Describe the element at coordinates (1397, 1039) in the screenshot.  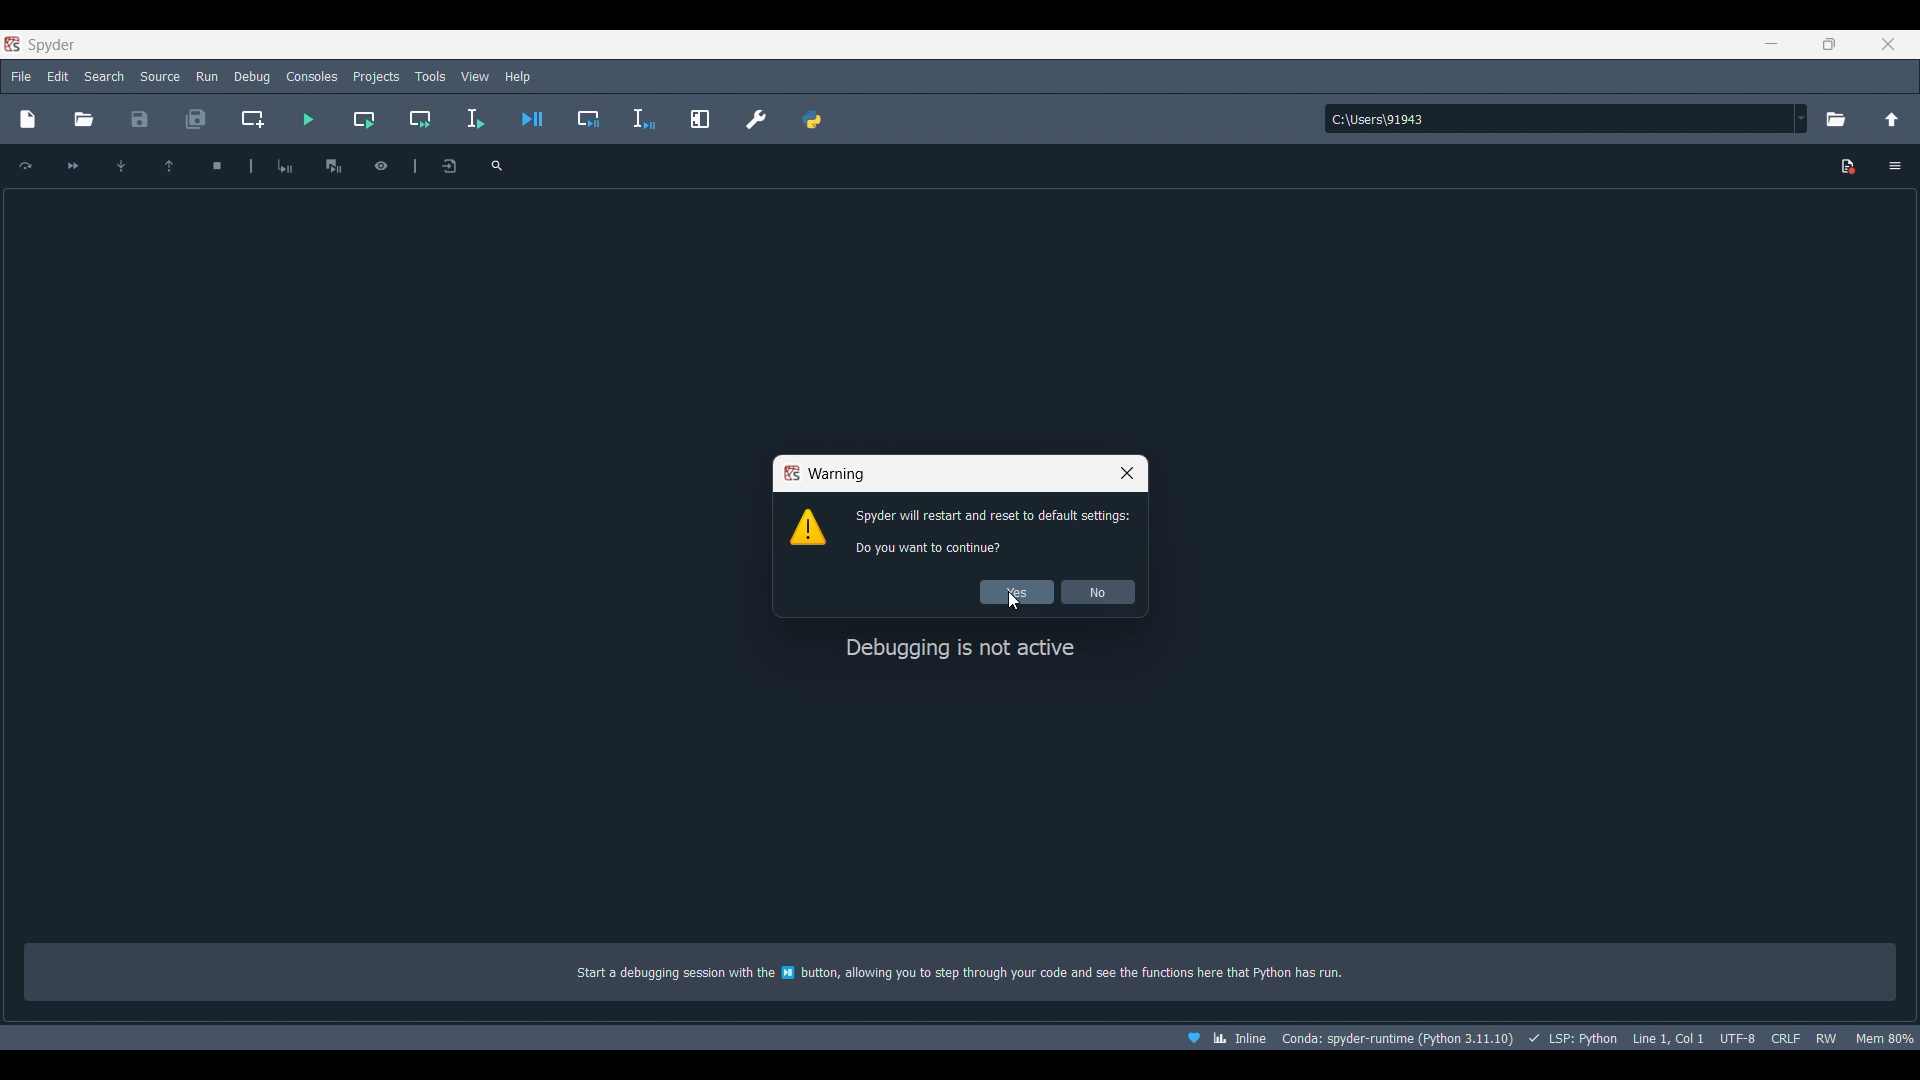
I see `Conda:spyder-runtime (Python 3.11.10)` at that location.